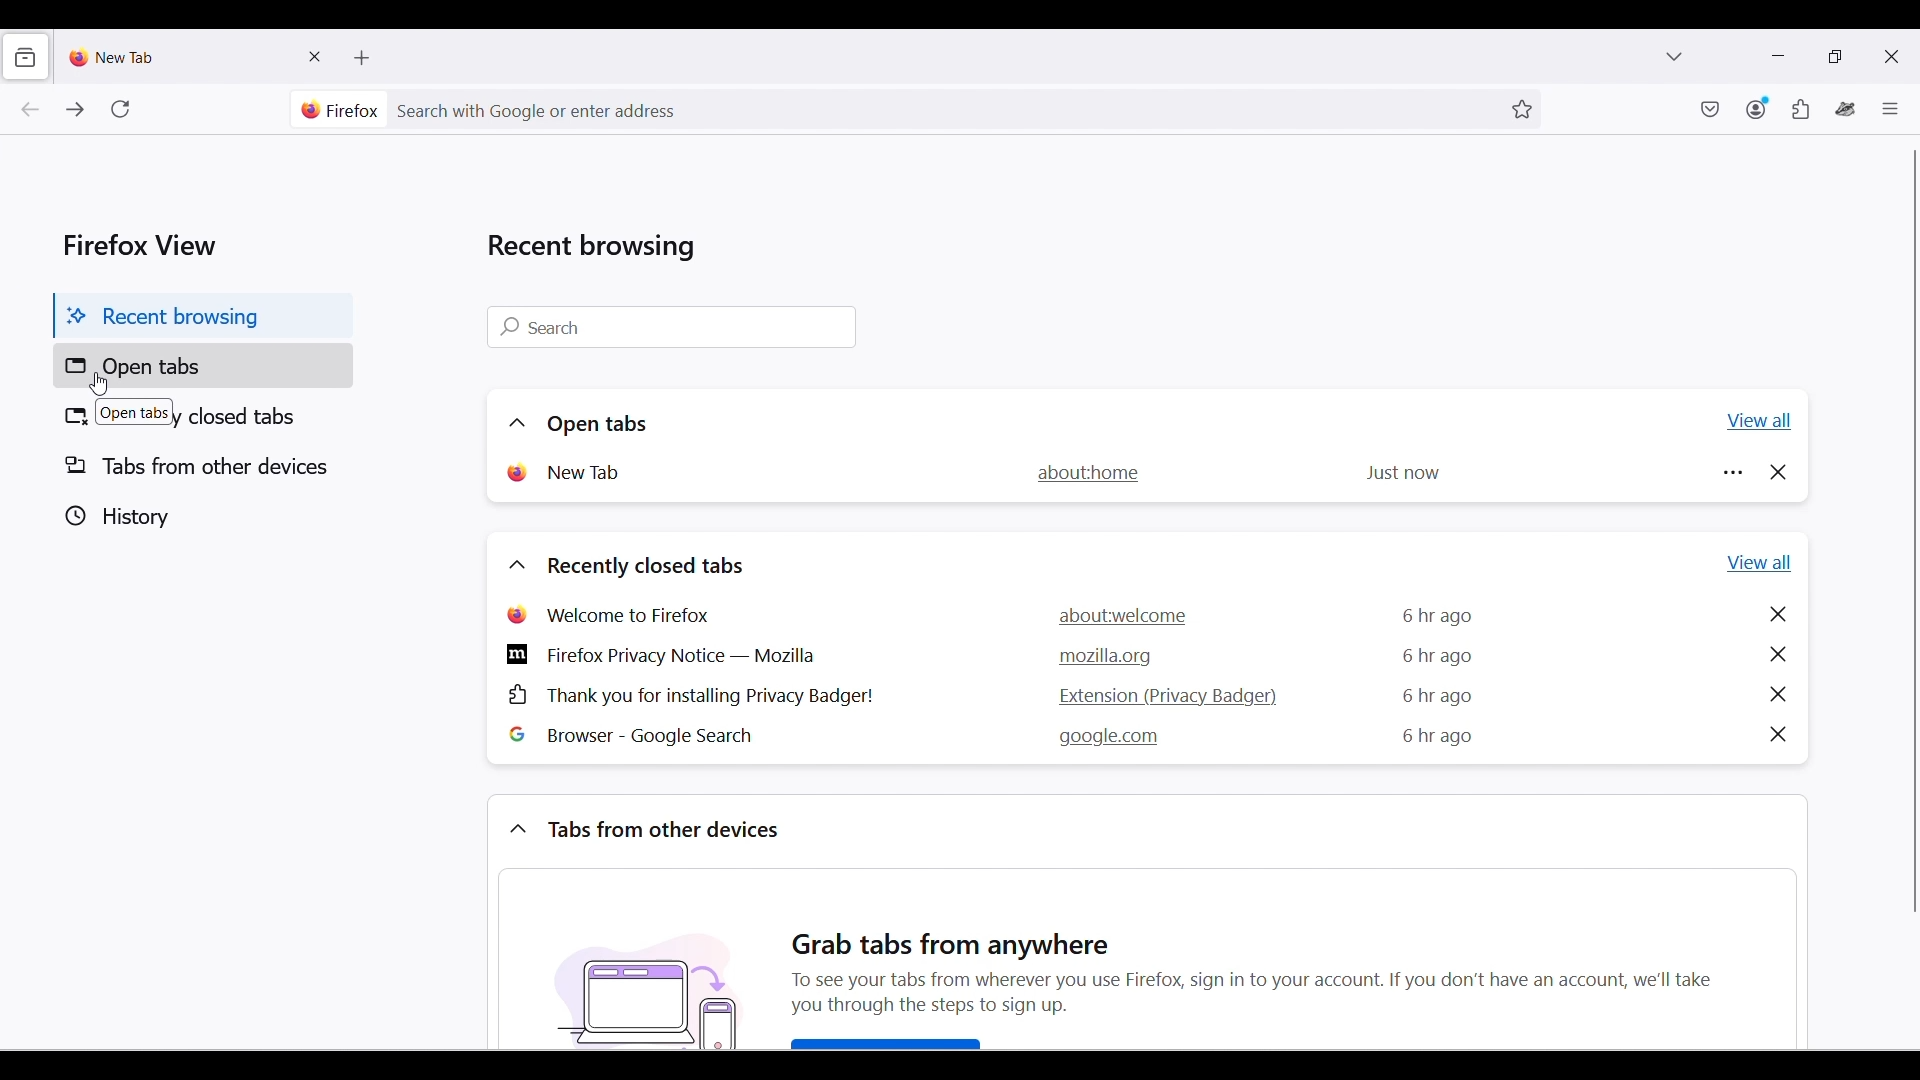  What do you see at coordinates (1914, 531) in the screenshot?
I see `Vertical slide bar` at bounding box center [1914, 531].